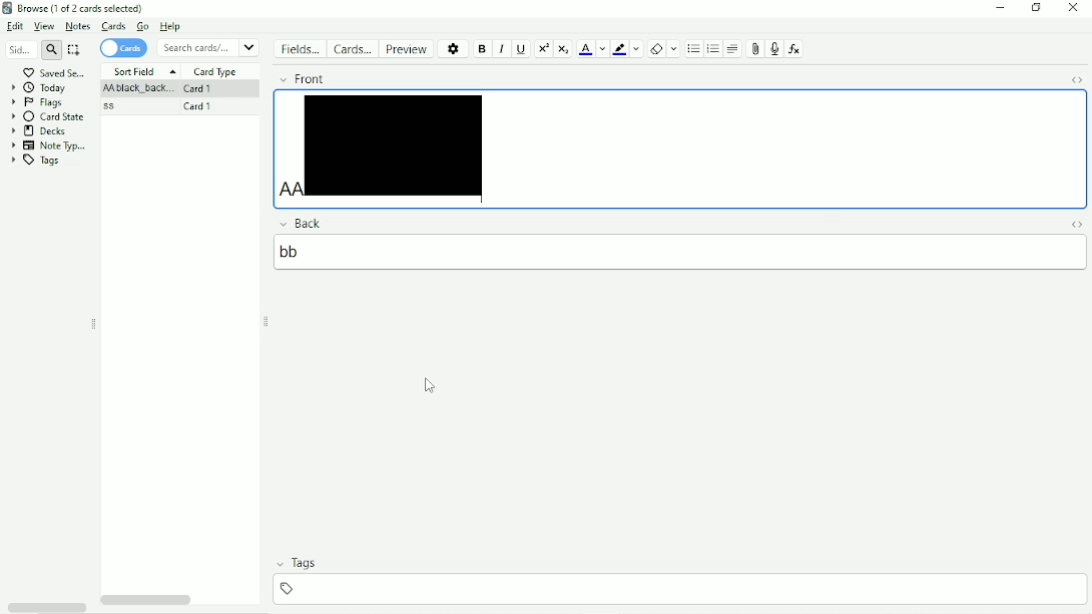 Image resolution: width=1092 pixels, height=614 pixels. Describe the element at coordinates (302, 563) in the screenshot. I see `Tags` at that location.